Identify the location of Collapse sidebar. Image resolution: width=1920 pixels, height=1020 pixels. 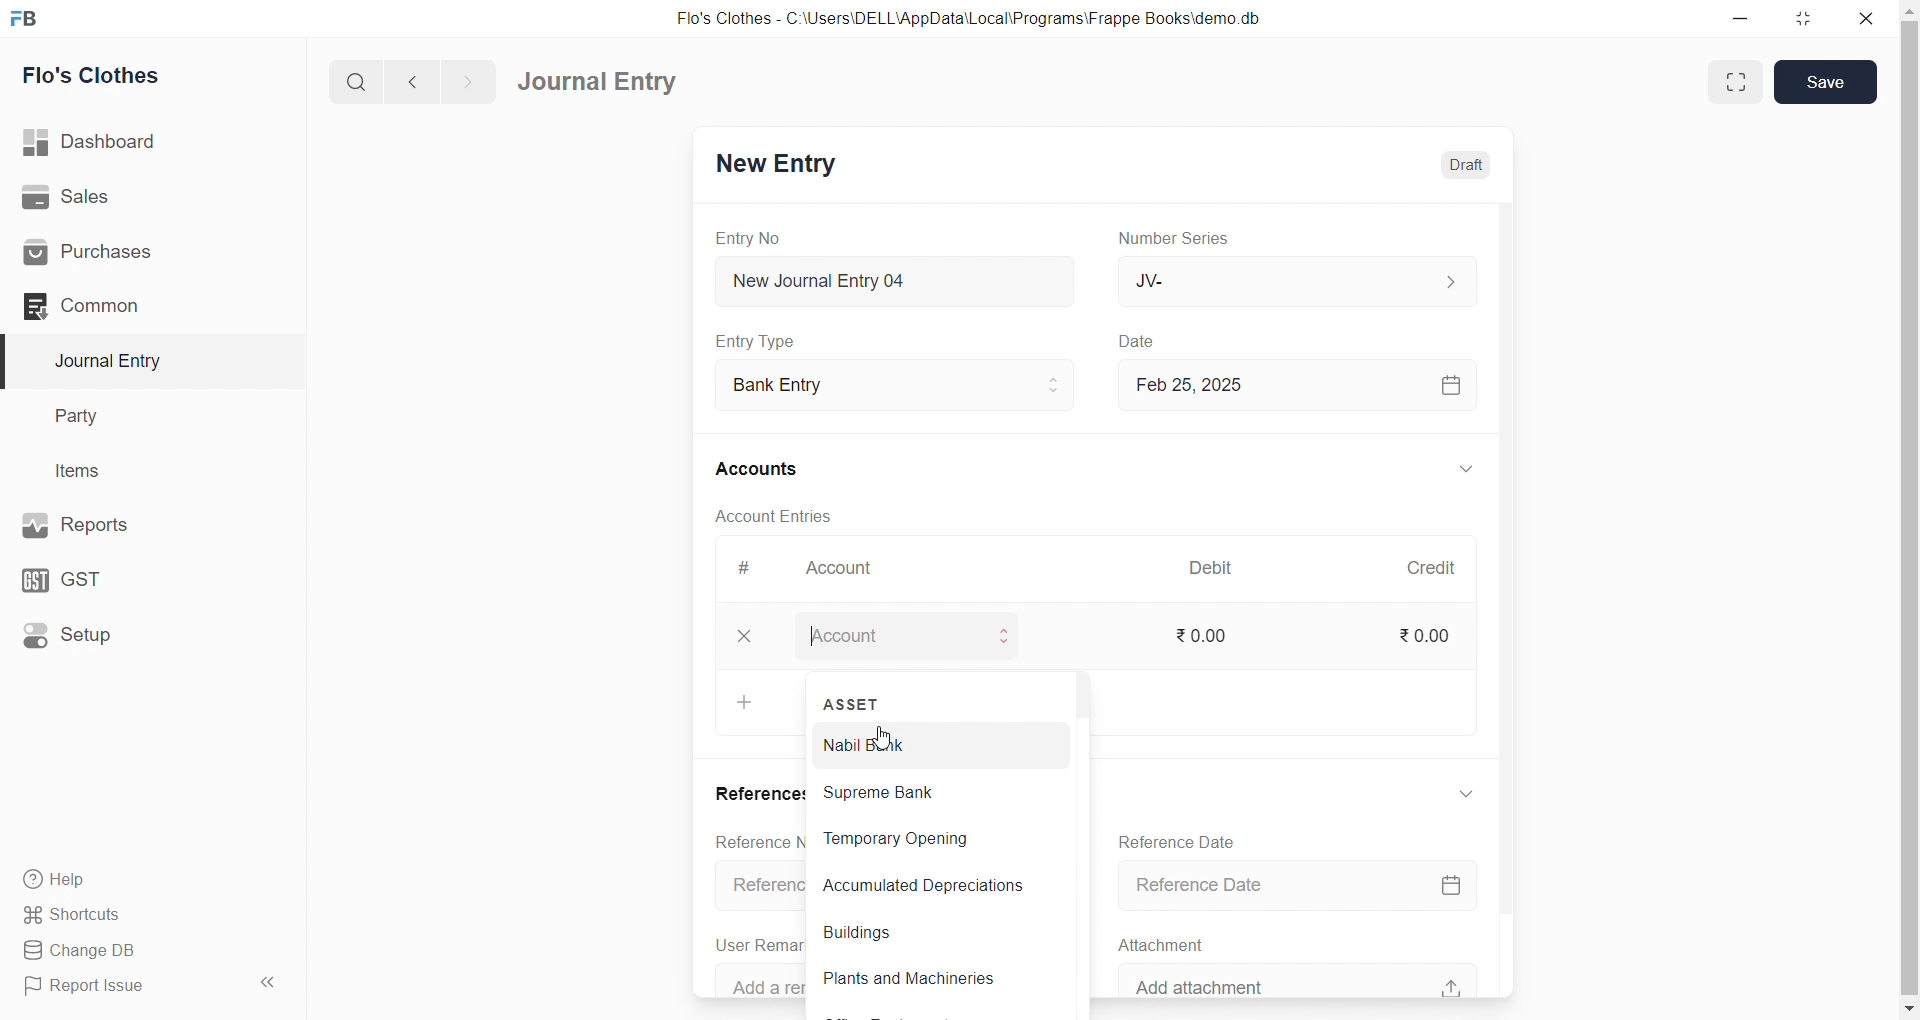
(270, 986).